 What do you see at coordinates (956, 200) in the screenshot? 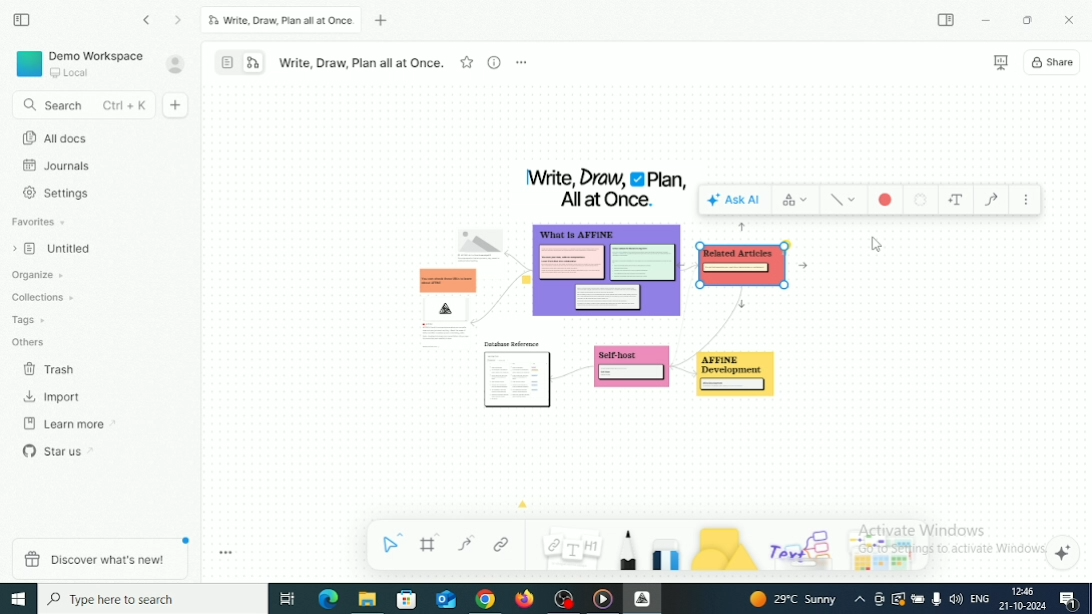
I see `Add text` at bounding box center [956, 200].